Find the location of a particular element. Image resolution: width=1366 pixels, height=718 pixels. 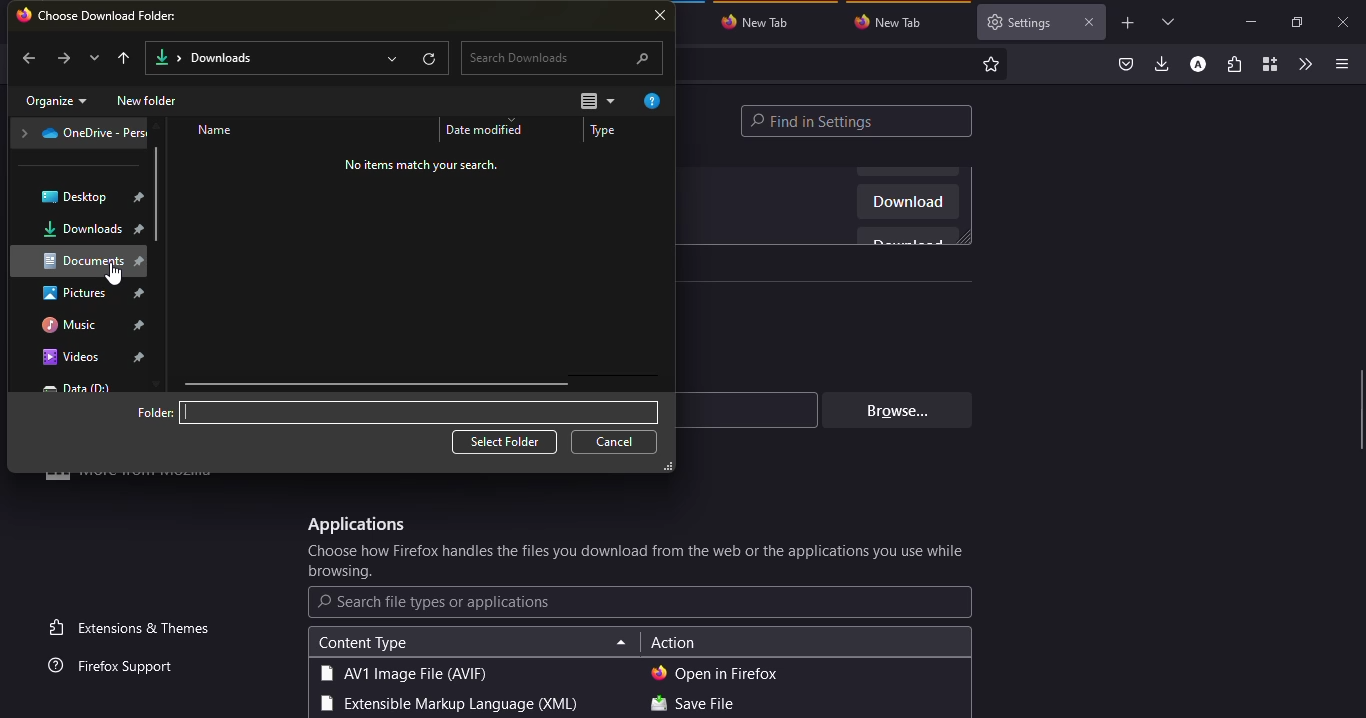

maximize is located at coordinates (1295, 22).